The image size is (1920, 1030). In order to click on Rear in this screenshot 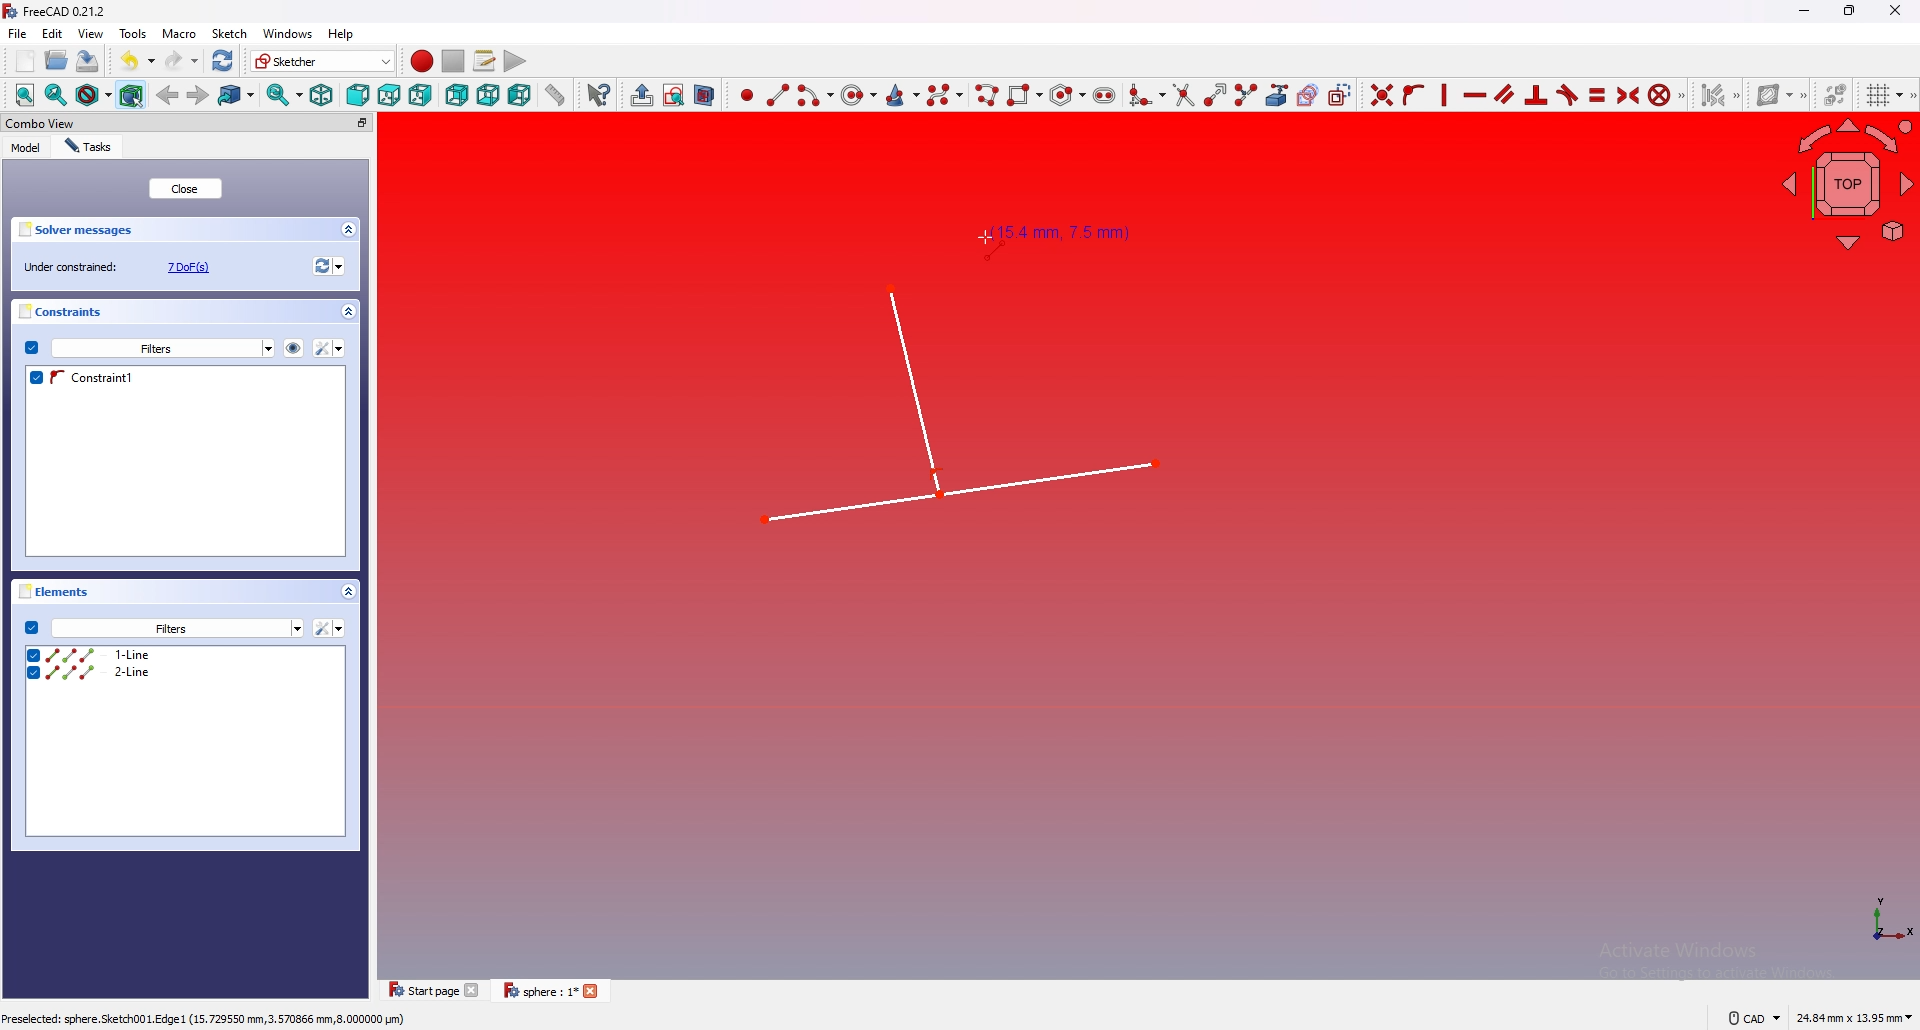, I will do `click(456, 95)`.